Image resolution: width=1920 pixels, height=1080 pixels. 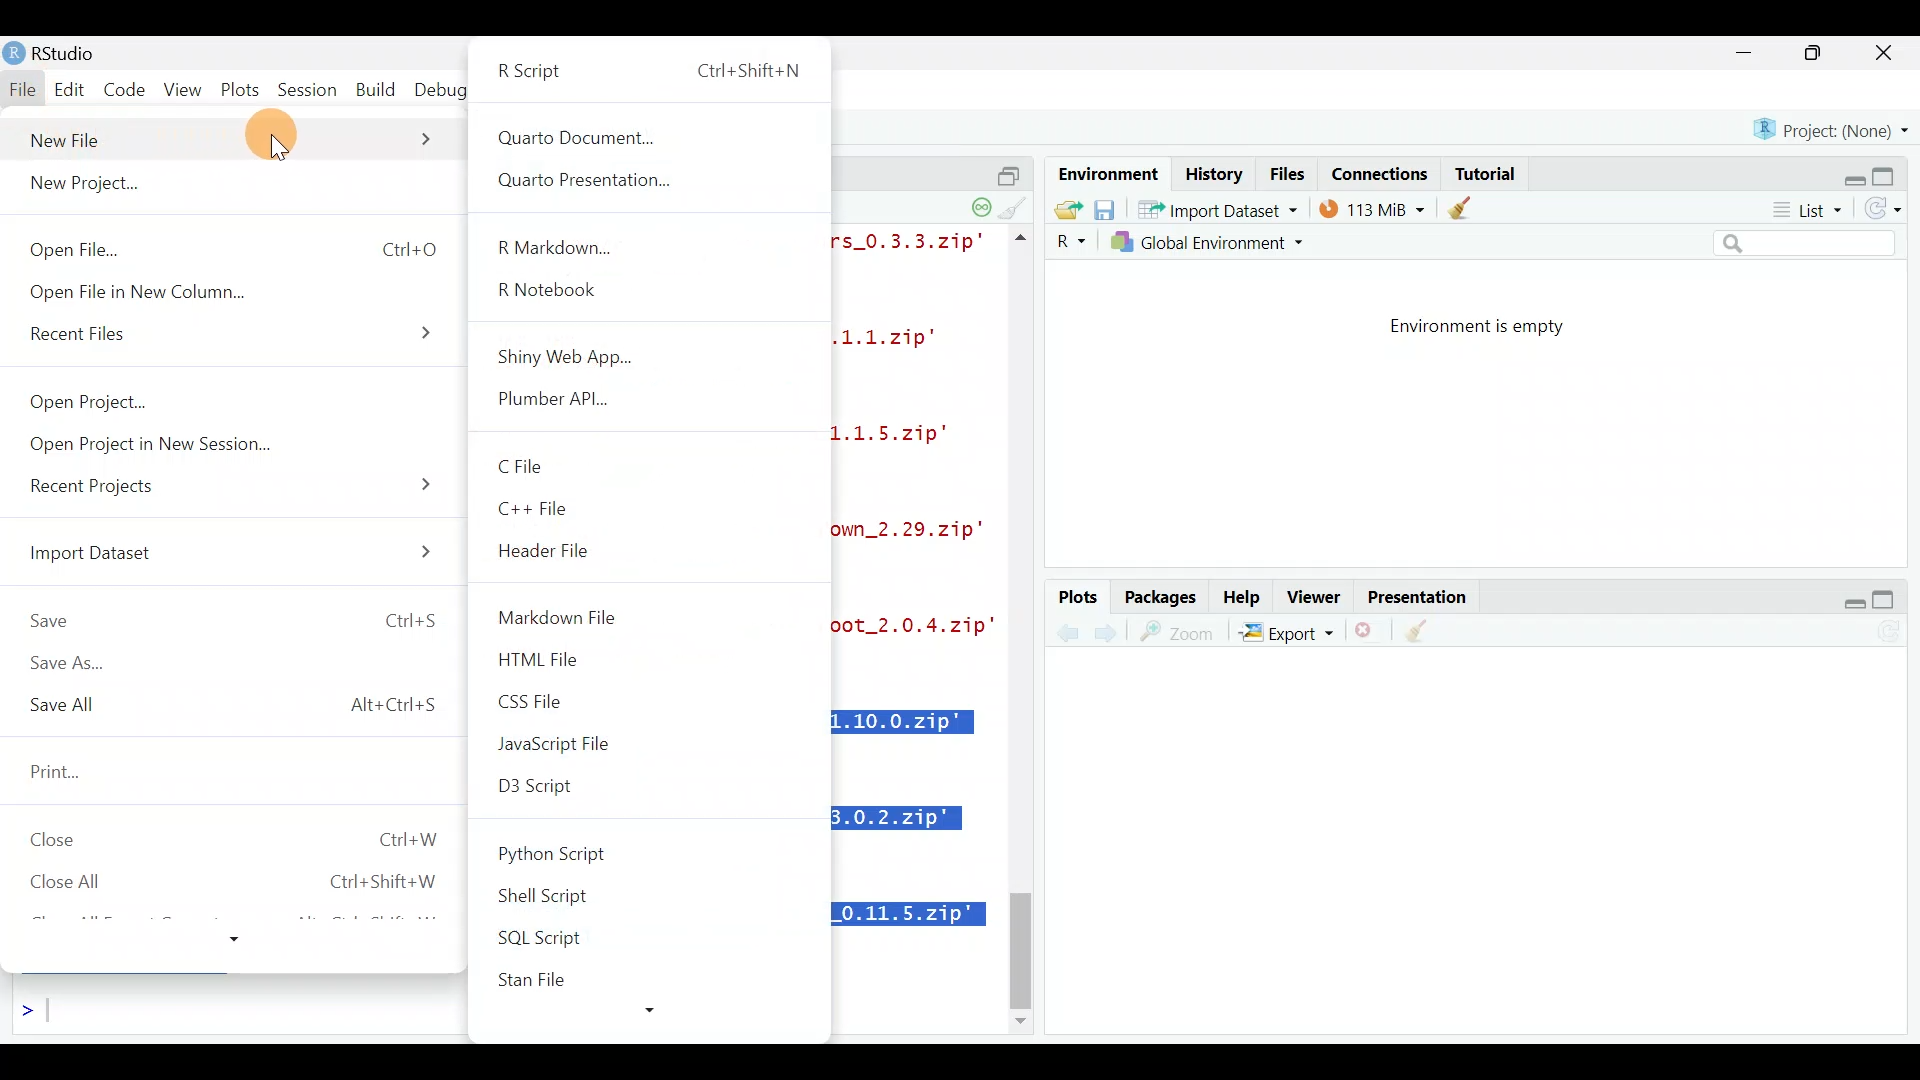 What do you see at coordinates (181, 444) in the screenshot?
I see `Open Project in New Session...` at bounding box center [181, 444].